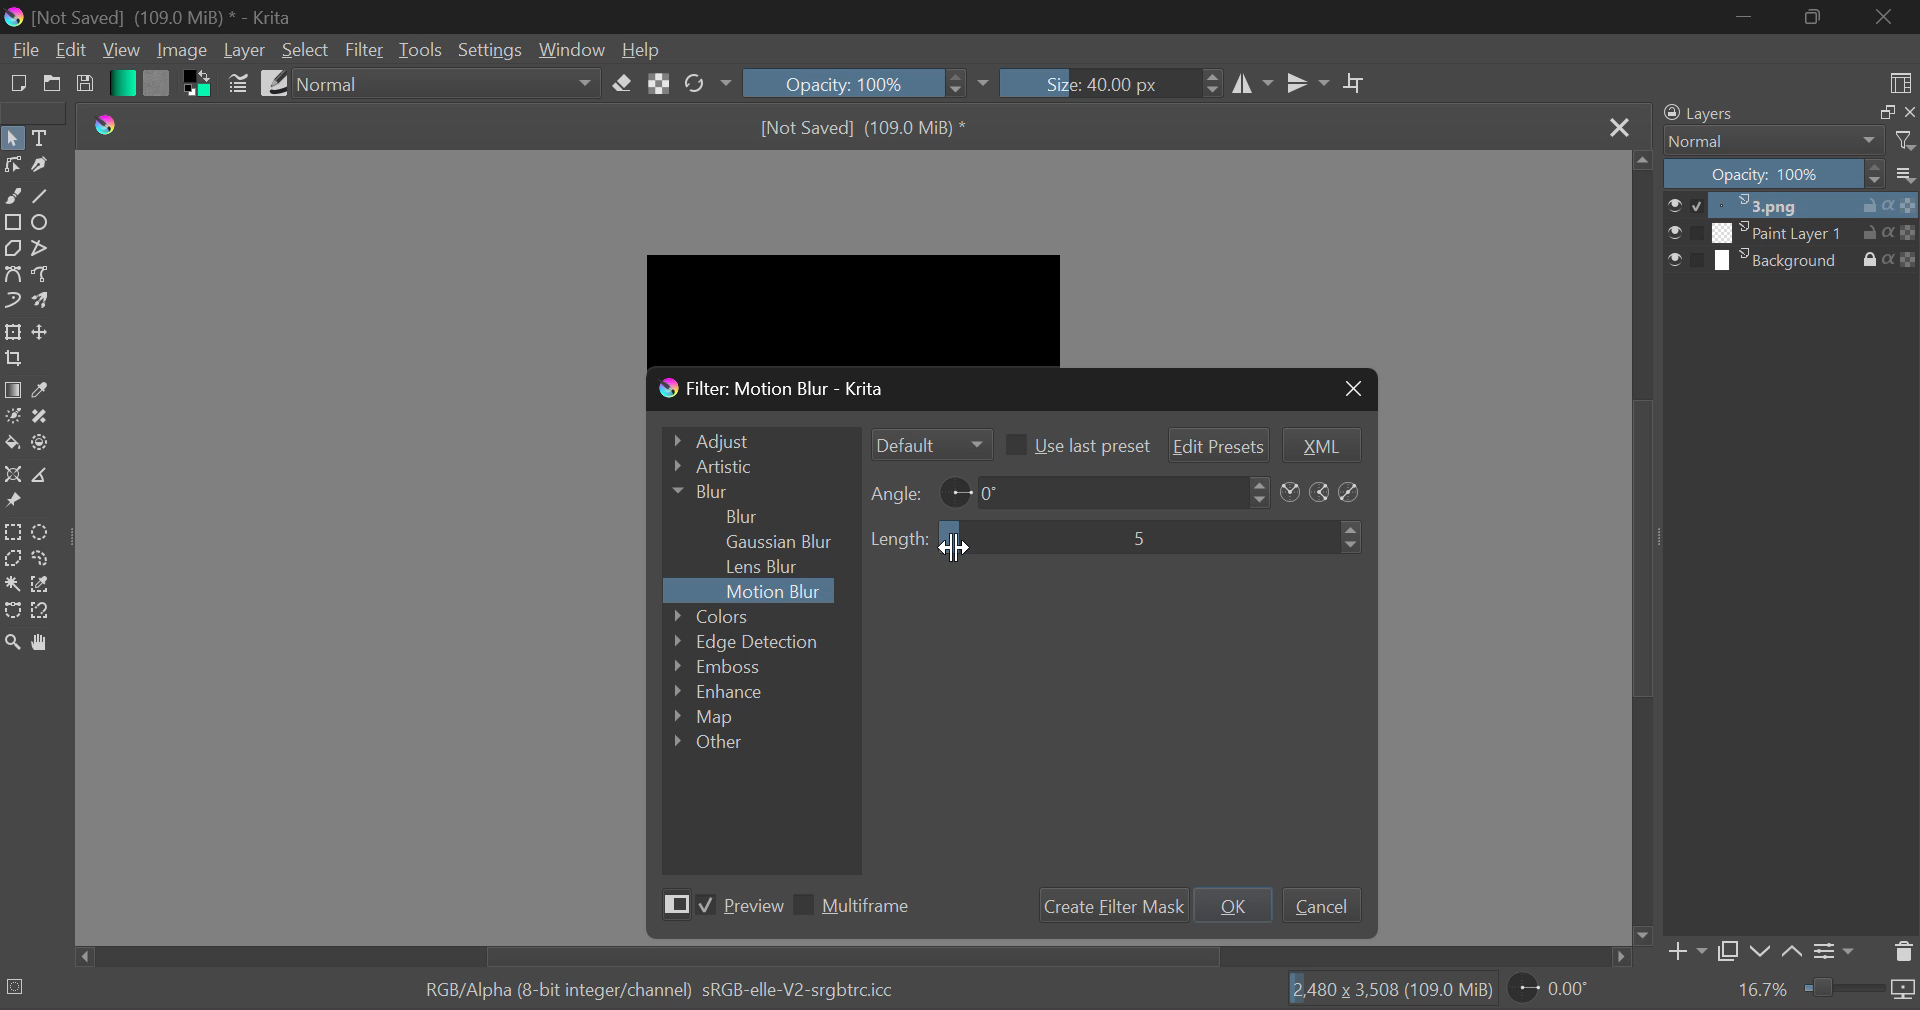  Describe the element at coordinates (12, 416) in the screenshot. I see `Colorize Mask Tool` at that location.